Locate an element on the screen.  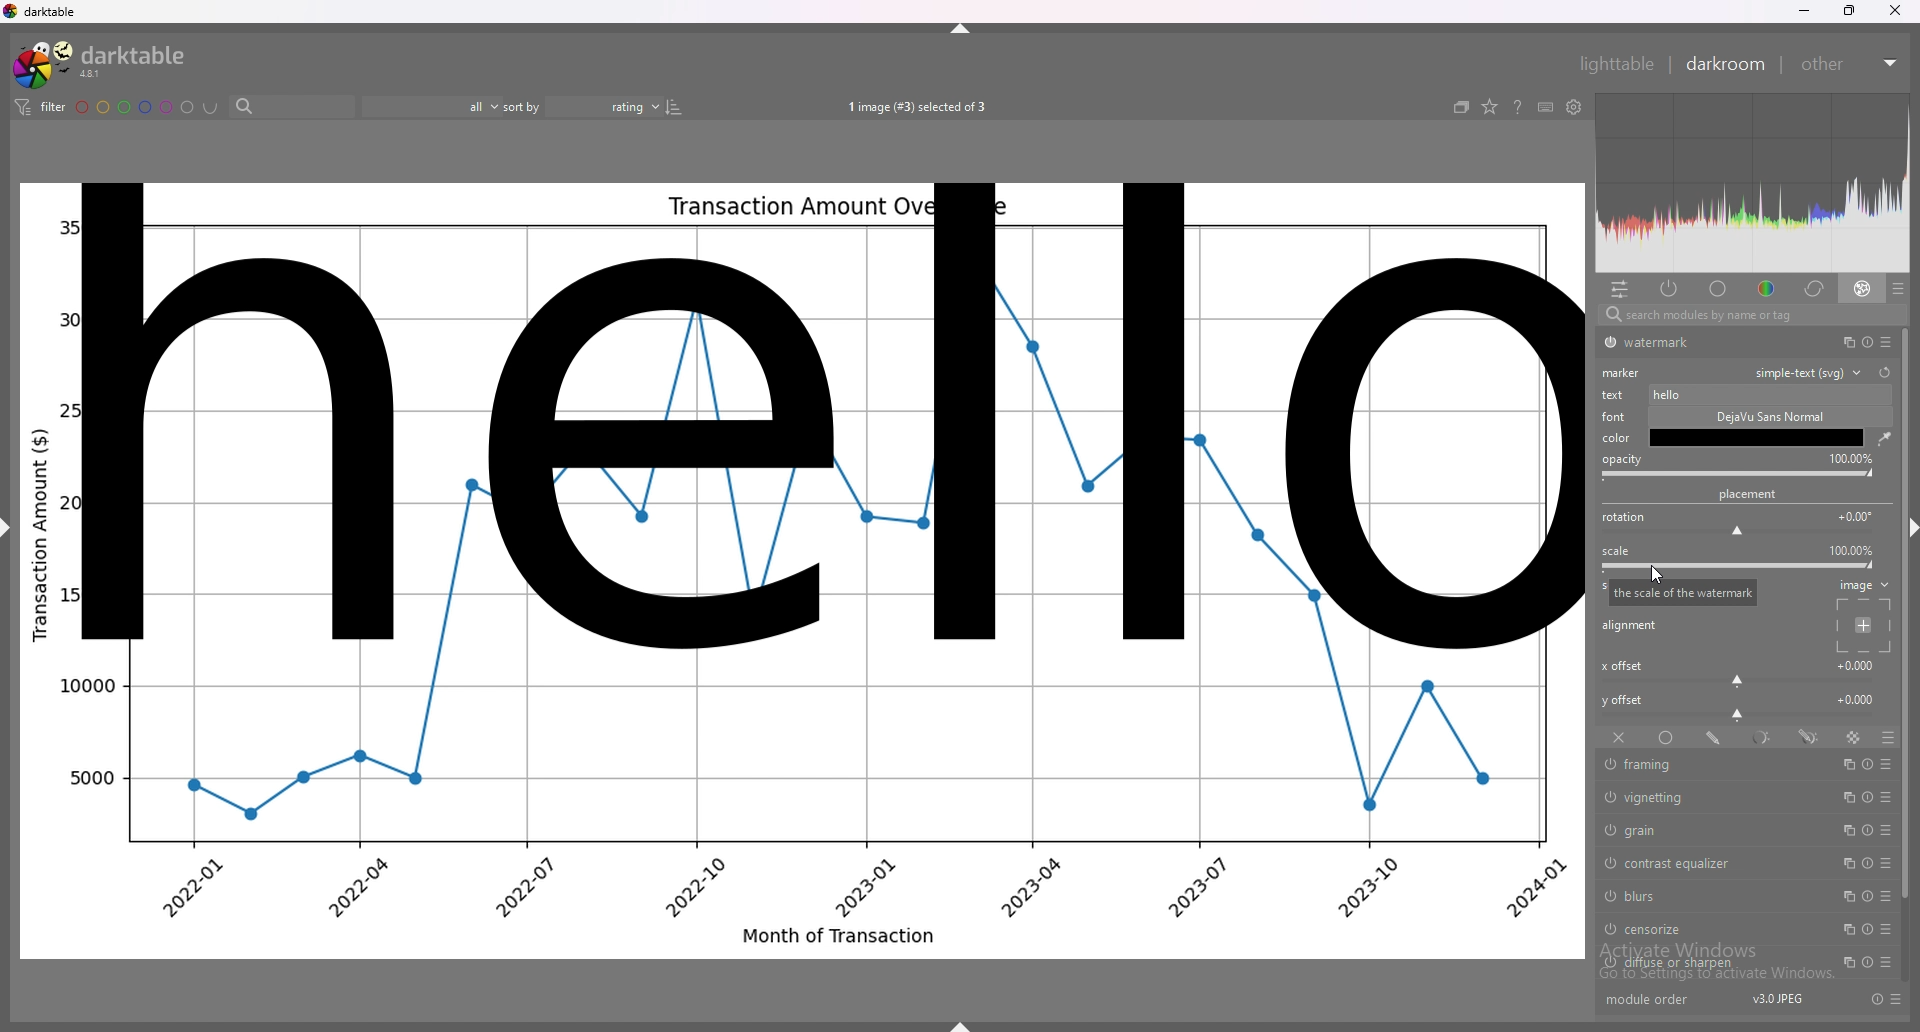
x offset is located at coordinates (1621, 666).